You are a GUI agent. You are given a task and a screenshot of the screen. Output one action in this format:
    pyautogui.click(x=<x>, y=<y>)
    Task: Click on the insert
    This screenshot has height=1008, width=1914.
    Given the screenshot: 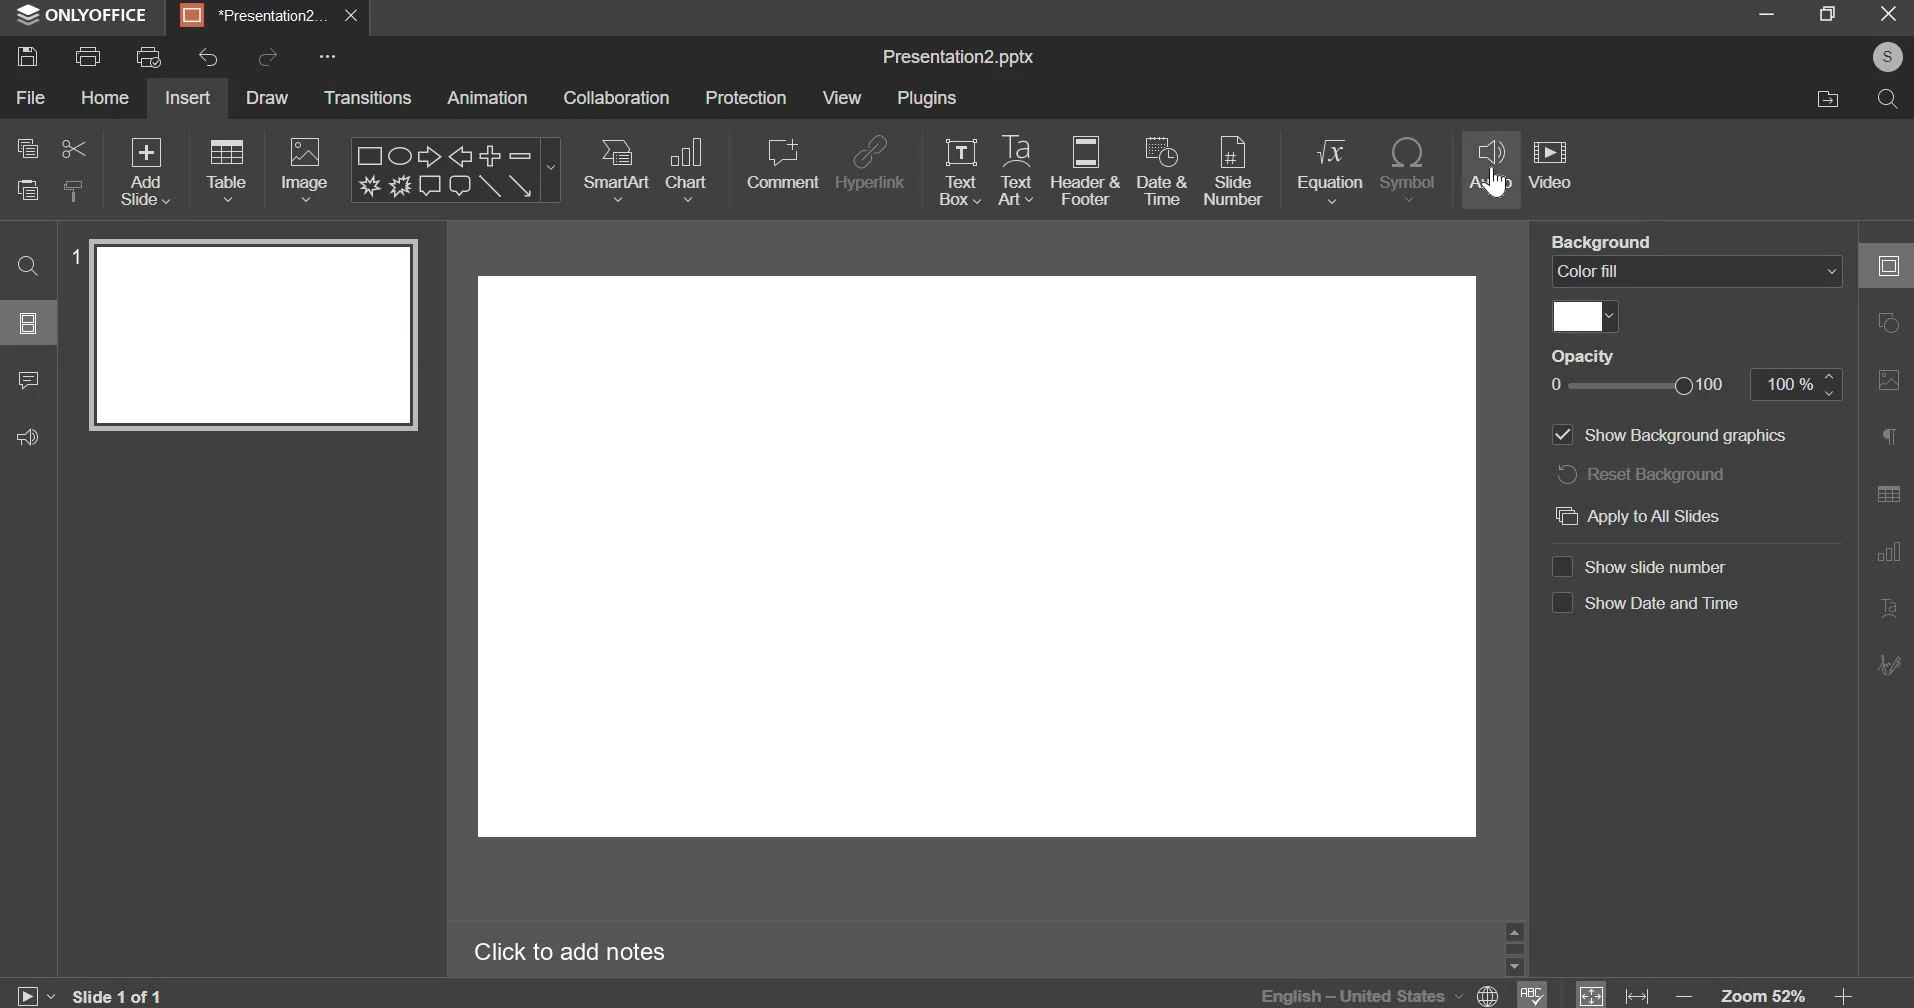 What is the action you would take?
    pyautogui.click(x=187, y=98)
    